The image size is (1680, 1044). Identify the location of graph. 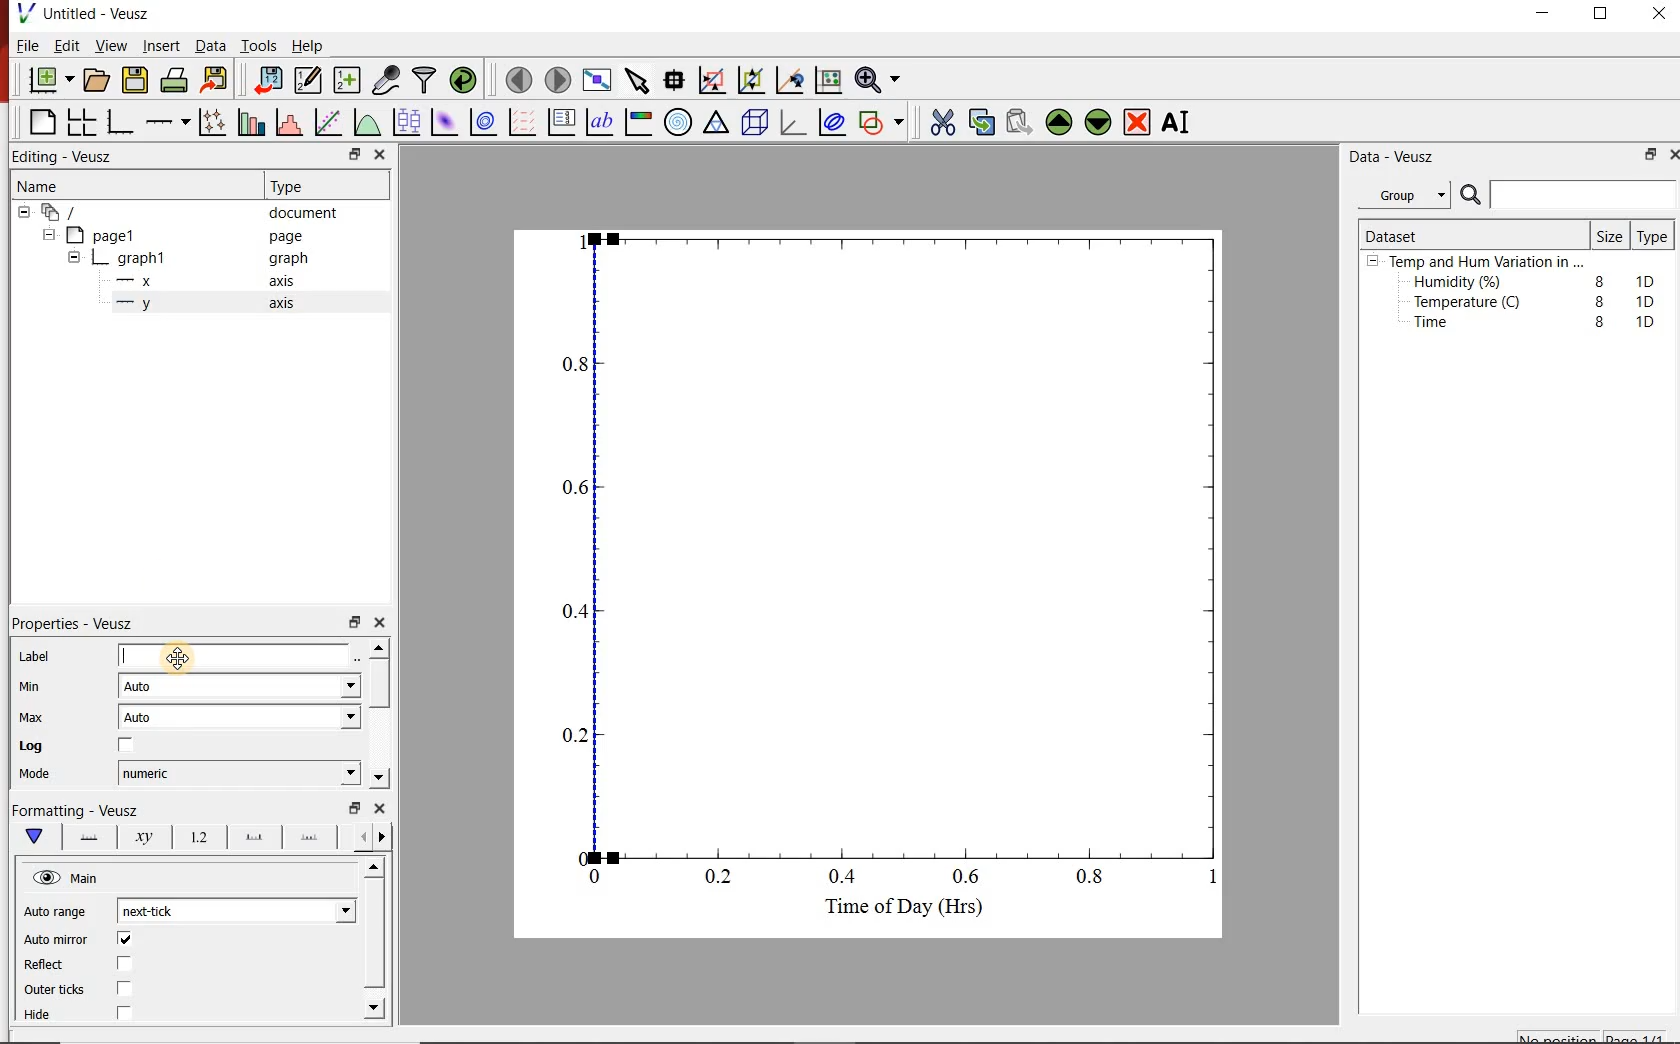
(288, 260).